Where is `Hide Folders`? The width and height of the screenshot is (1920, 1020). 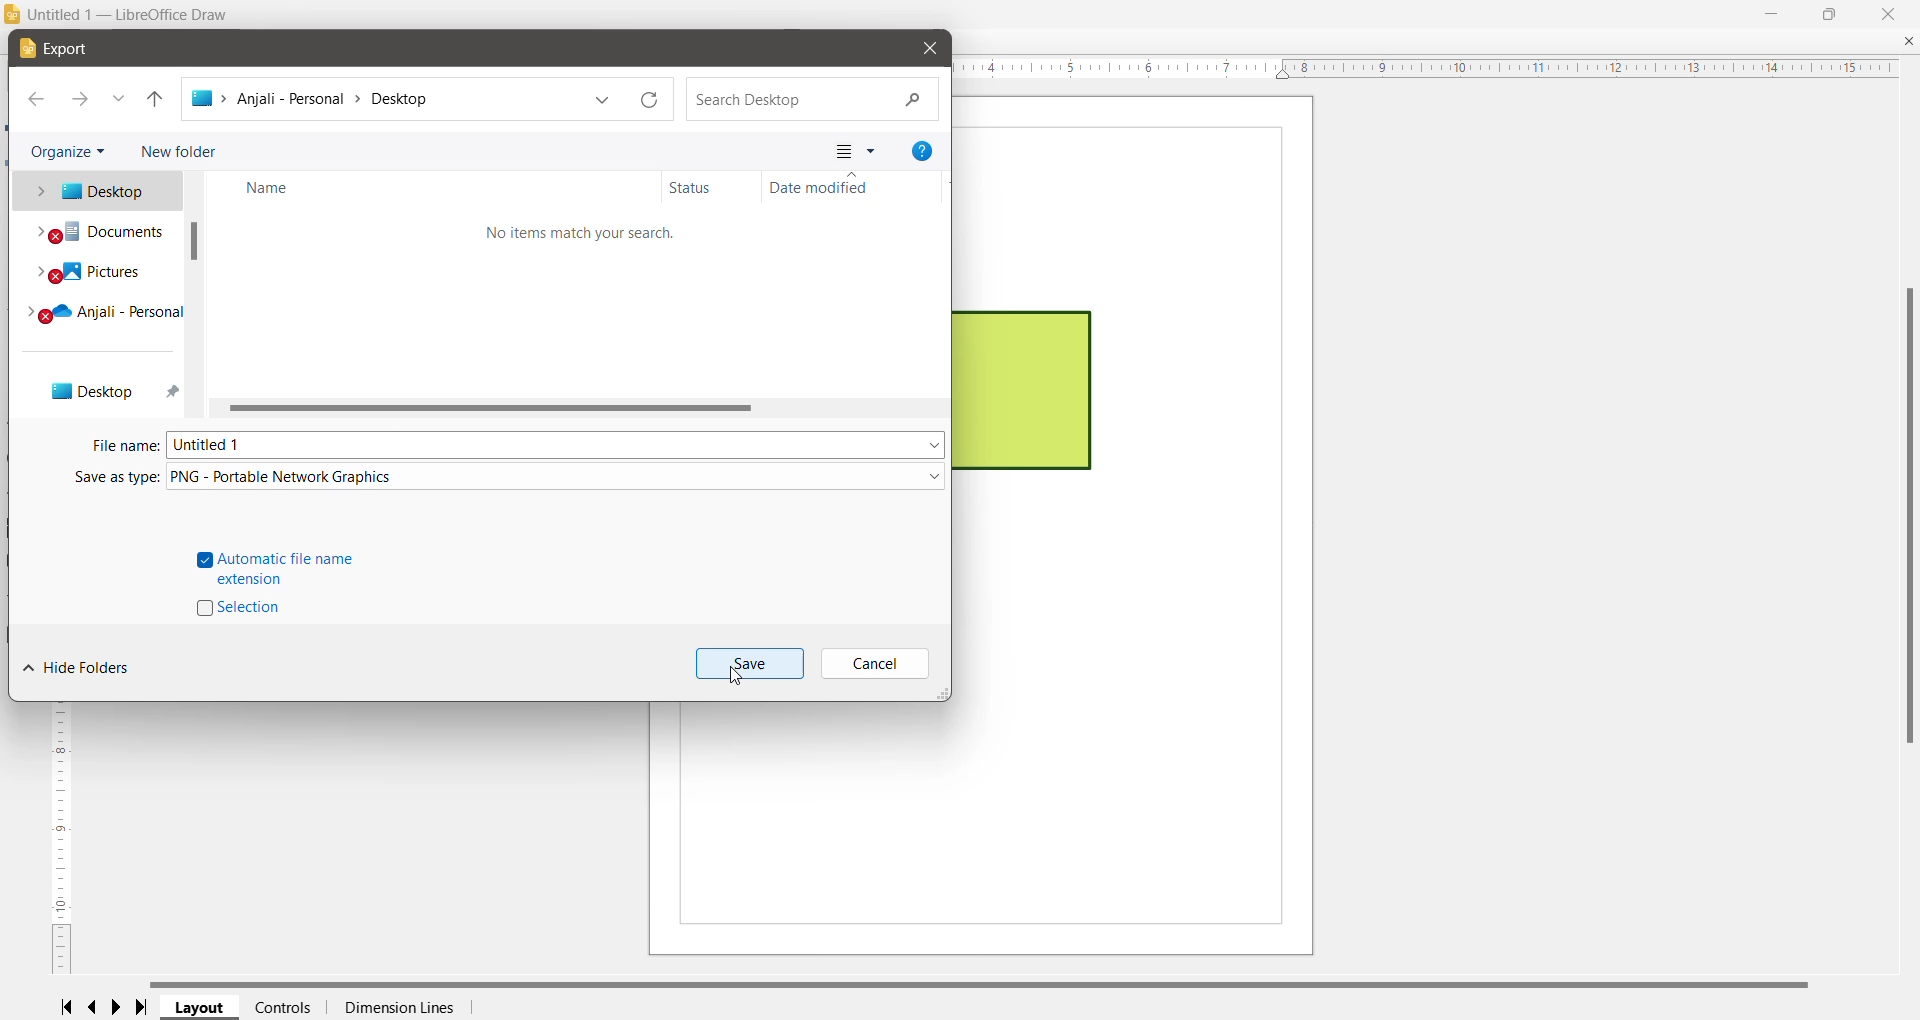 Hide Folders is located at coordinates (76, 668).